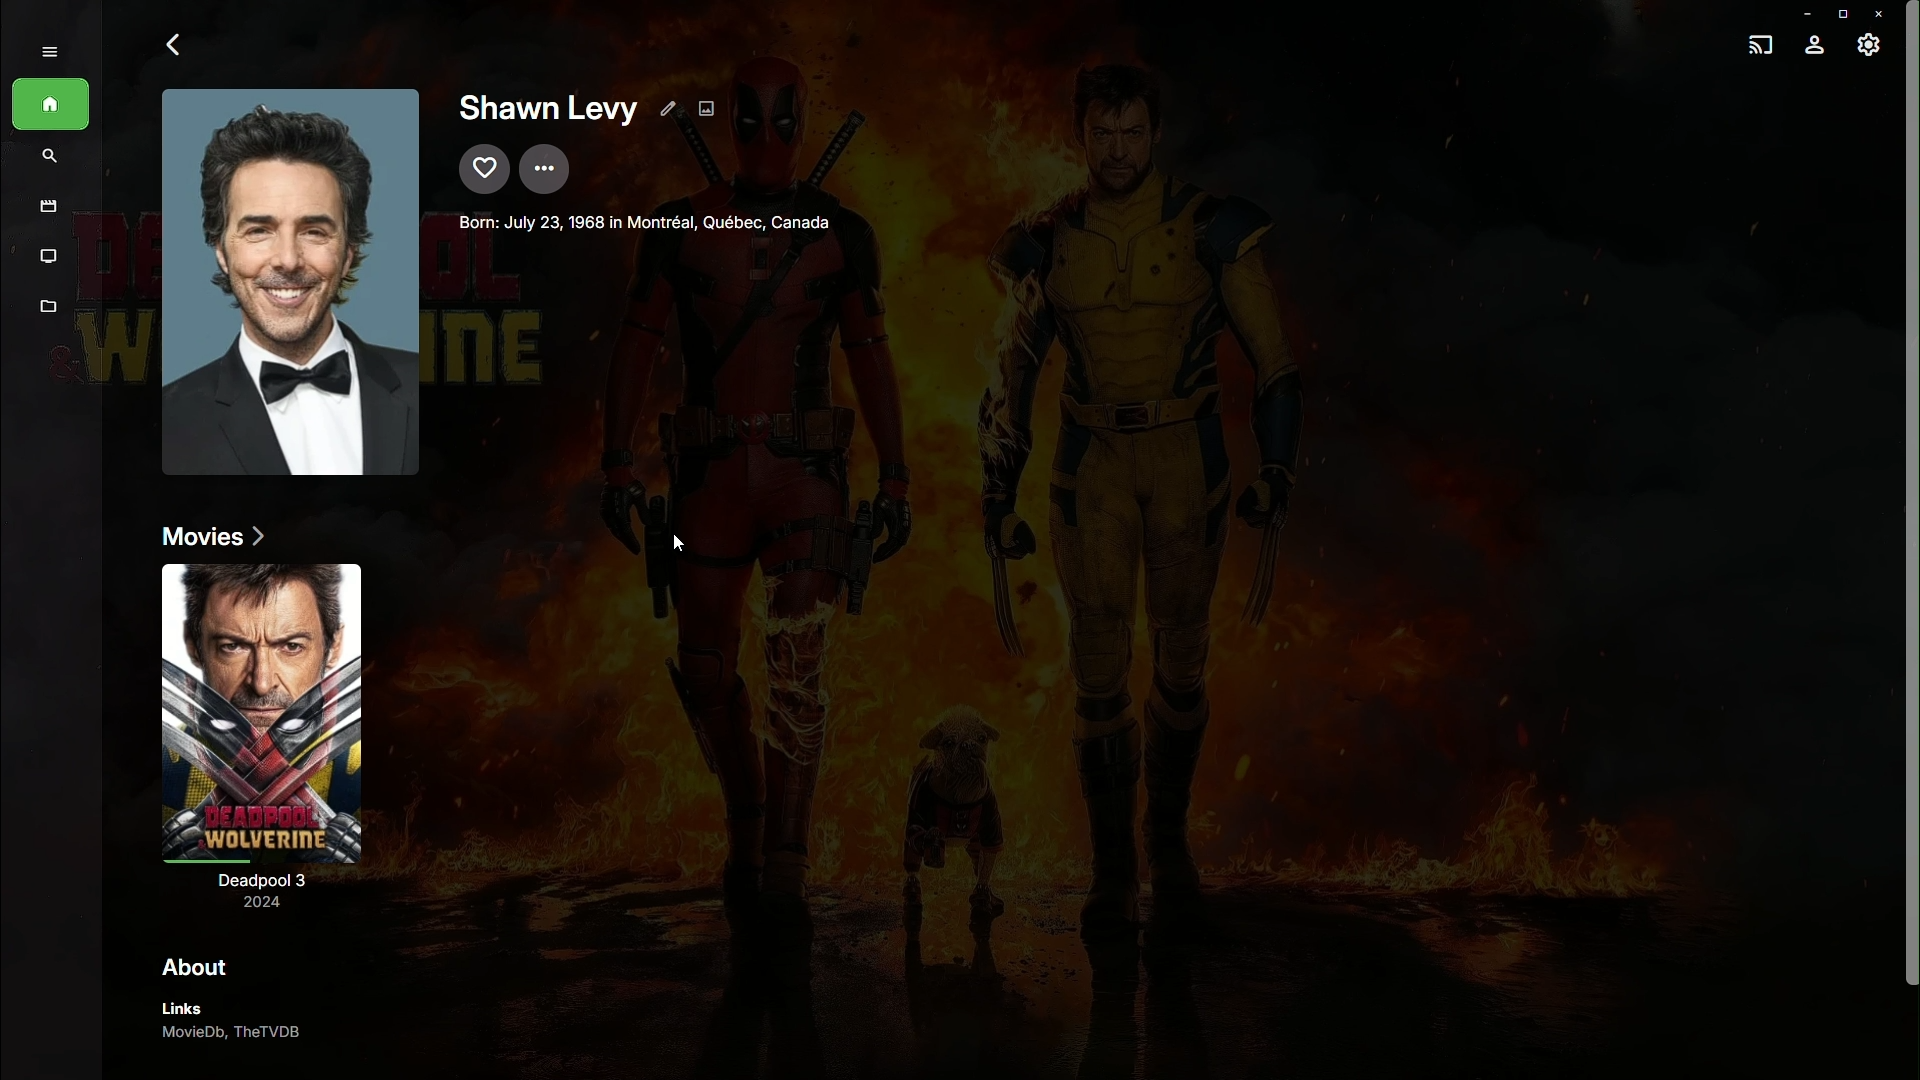  I want to click on Minimize, so click(1803, 11).